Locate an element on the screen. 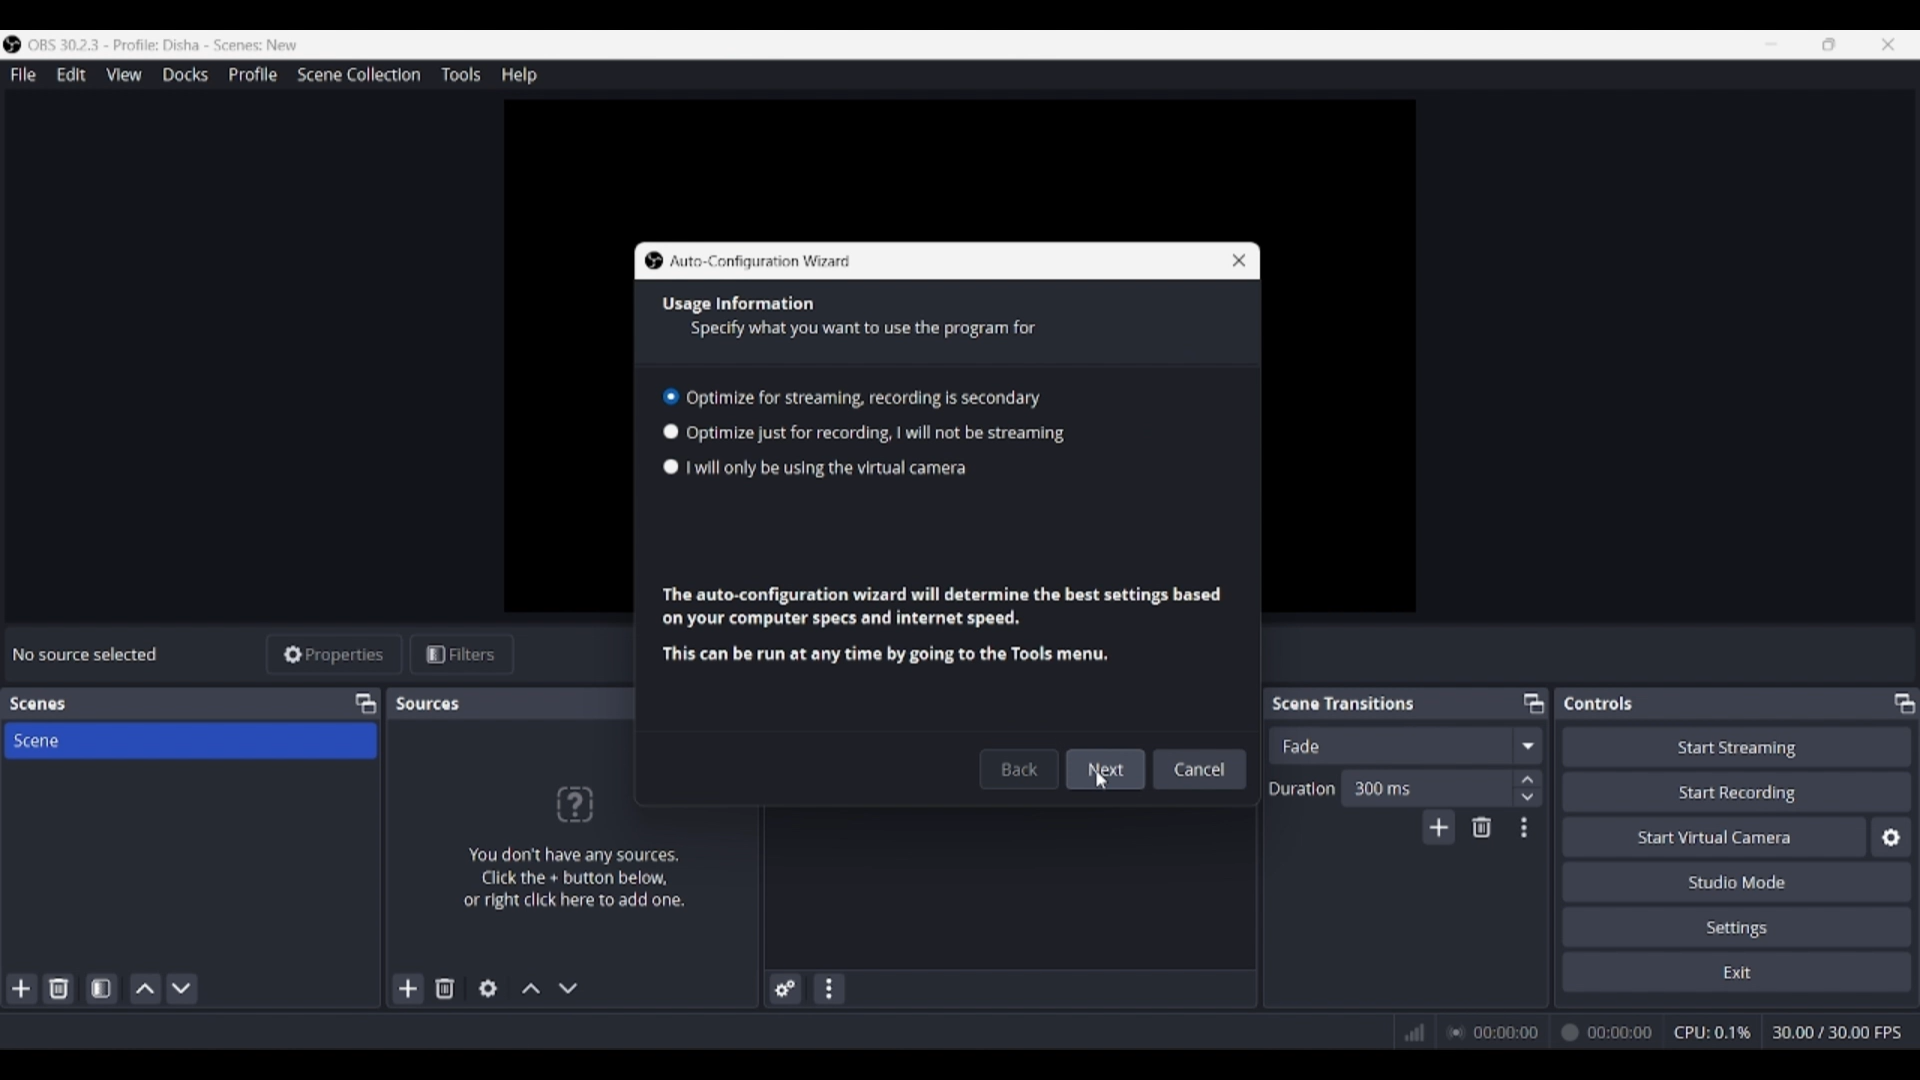 Image resolution: width=1920 pixels, height=1080 pixels. Show interface in a smaller tab is located at coordinates (1829, 44).